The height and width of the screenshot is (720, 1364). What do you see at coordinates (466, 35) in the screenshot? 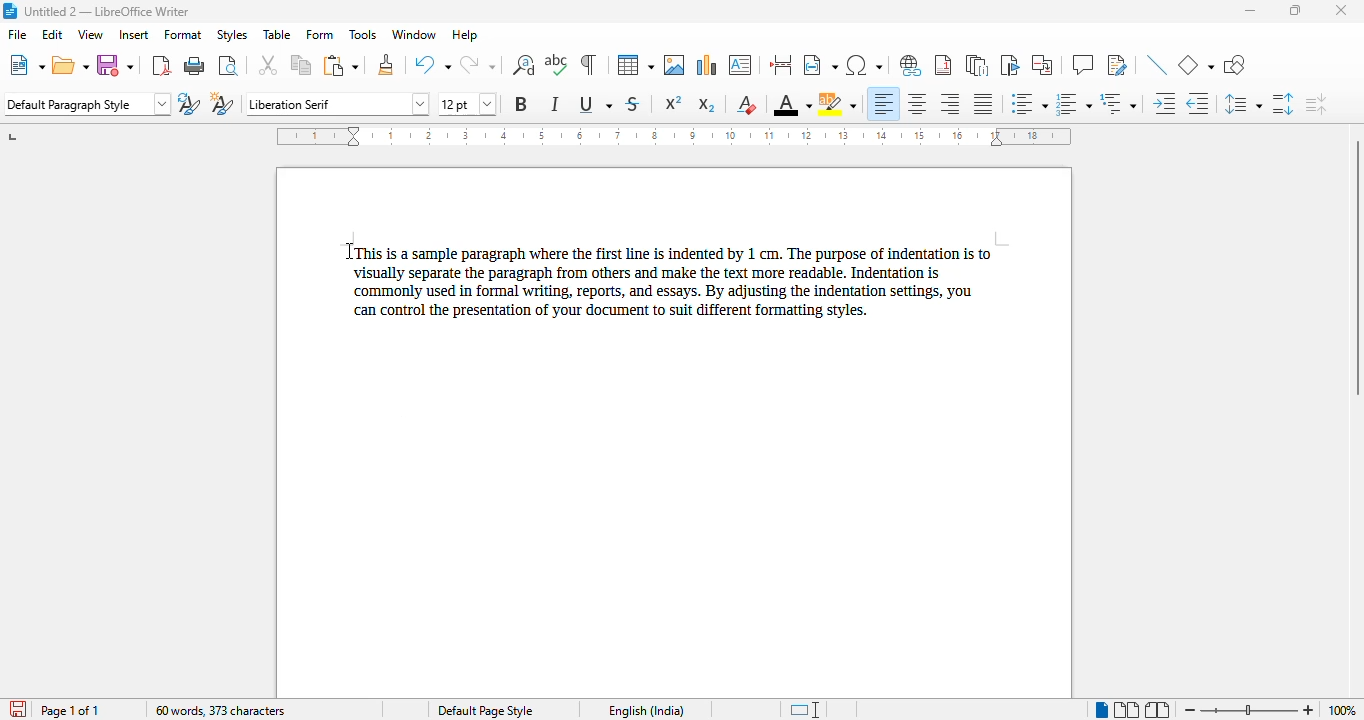
I see `help` at bounding box center [466, 35].